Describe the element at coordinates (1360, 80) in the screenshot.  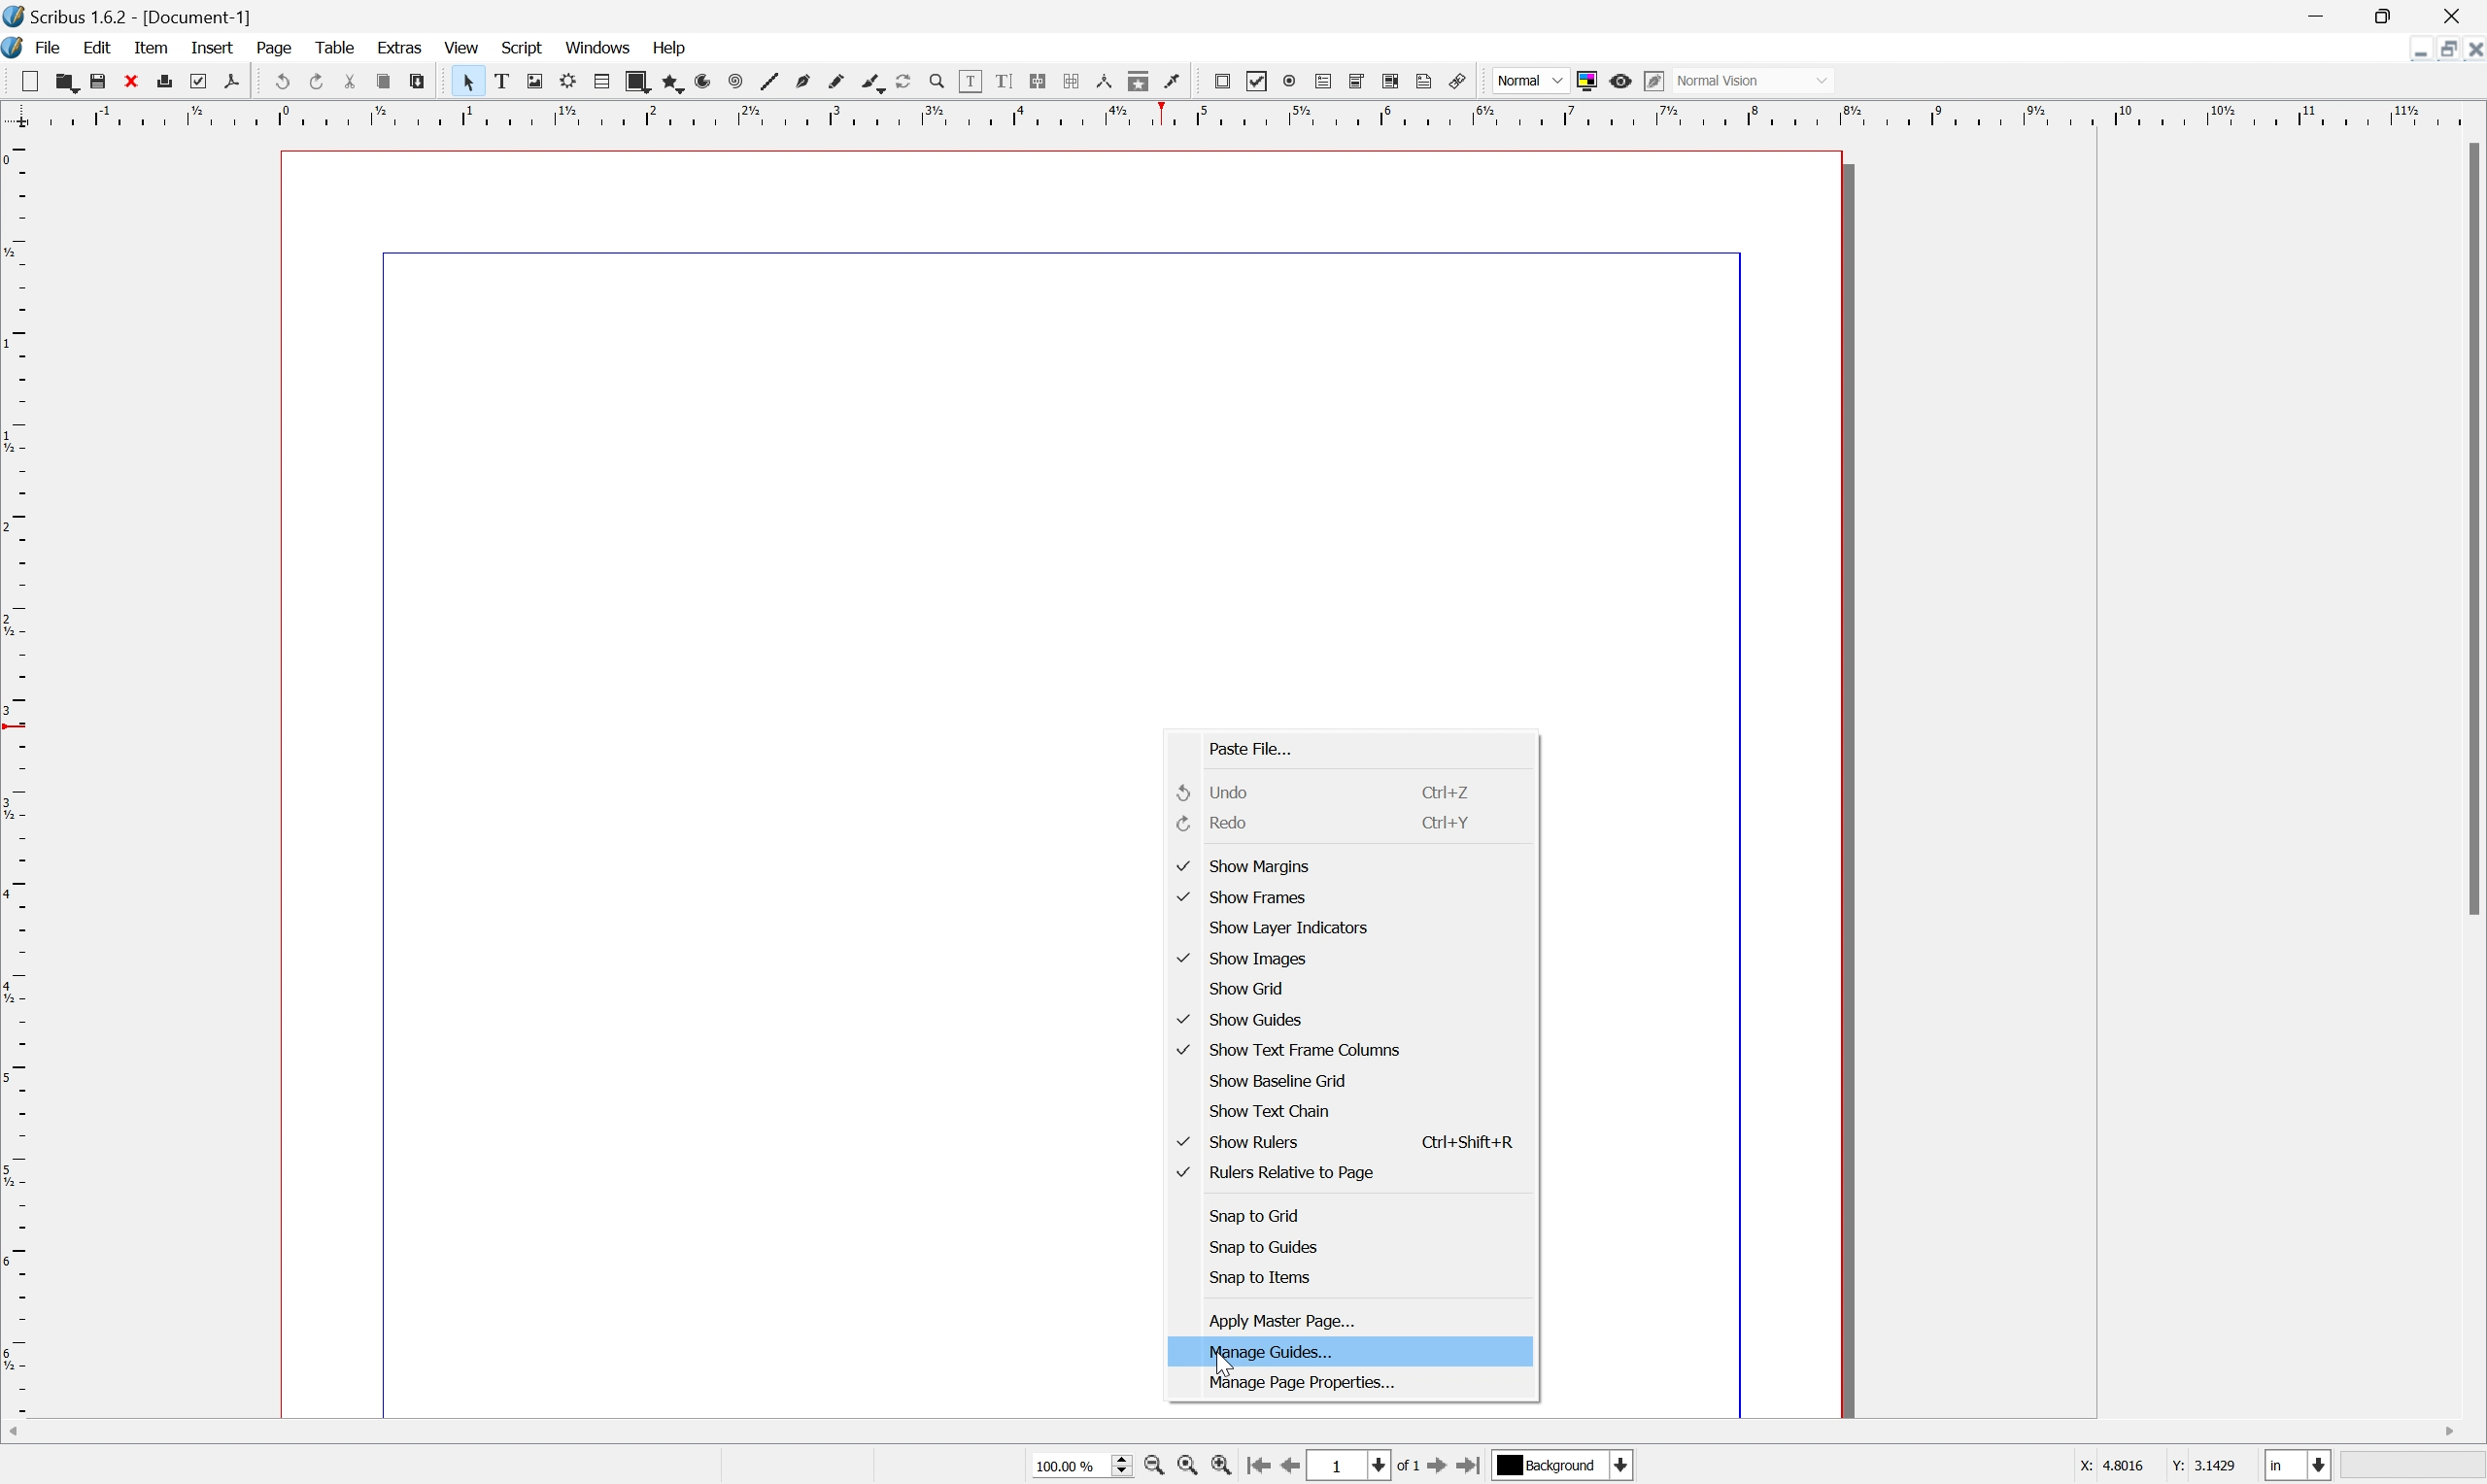
I see `pdf combo box` at that location.